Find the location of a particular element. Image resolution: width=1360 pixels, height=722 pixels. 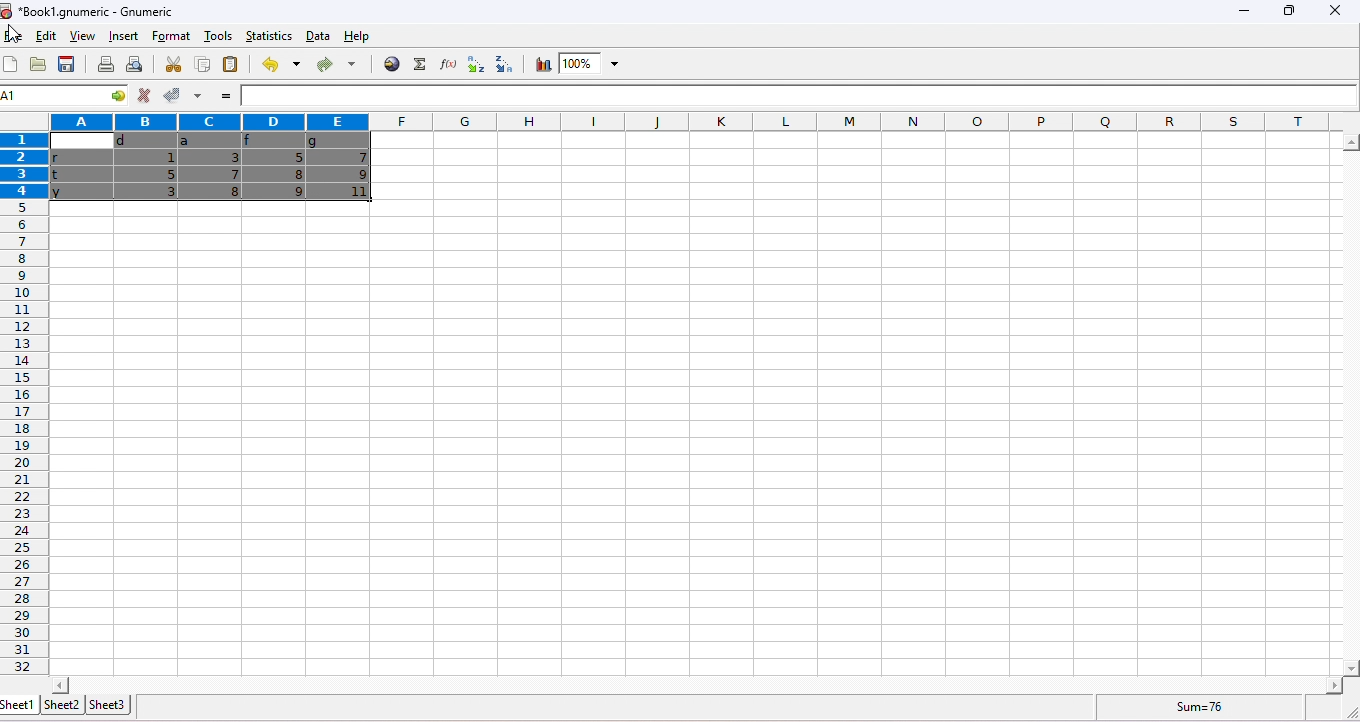

zoom is located at coordinates (592, 64).